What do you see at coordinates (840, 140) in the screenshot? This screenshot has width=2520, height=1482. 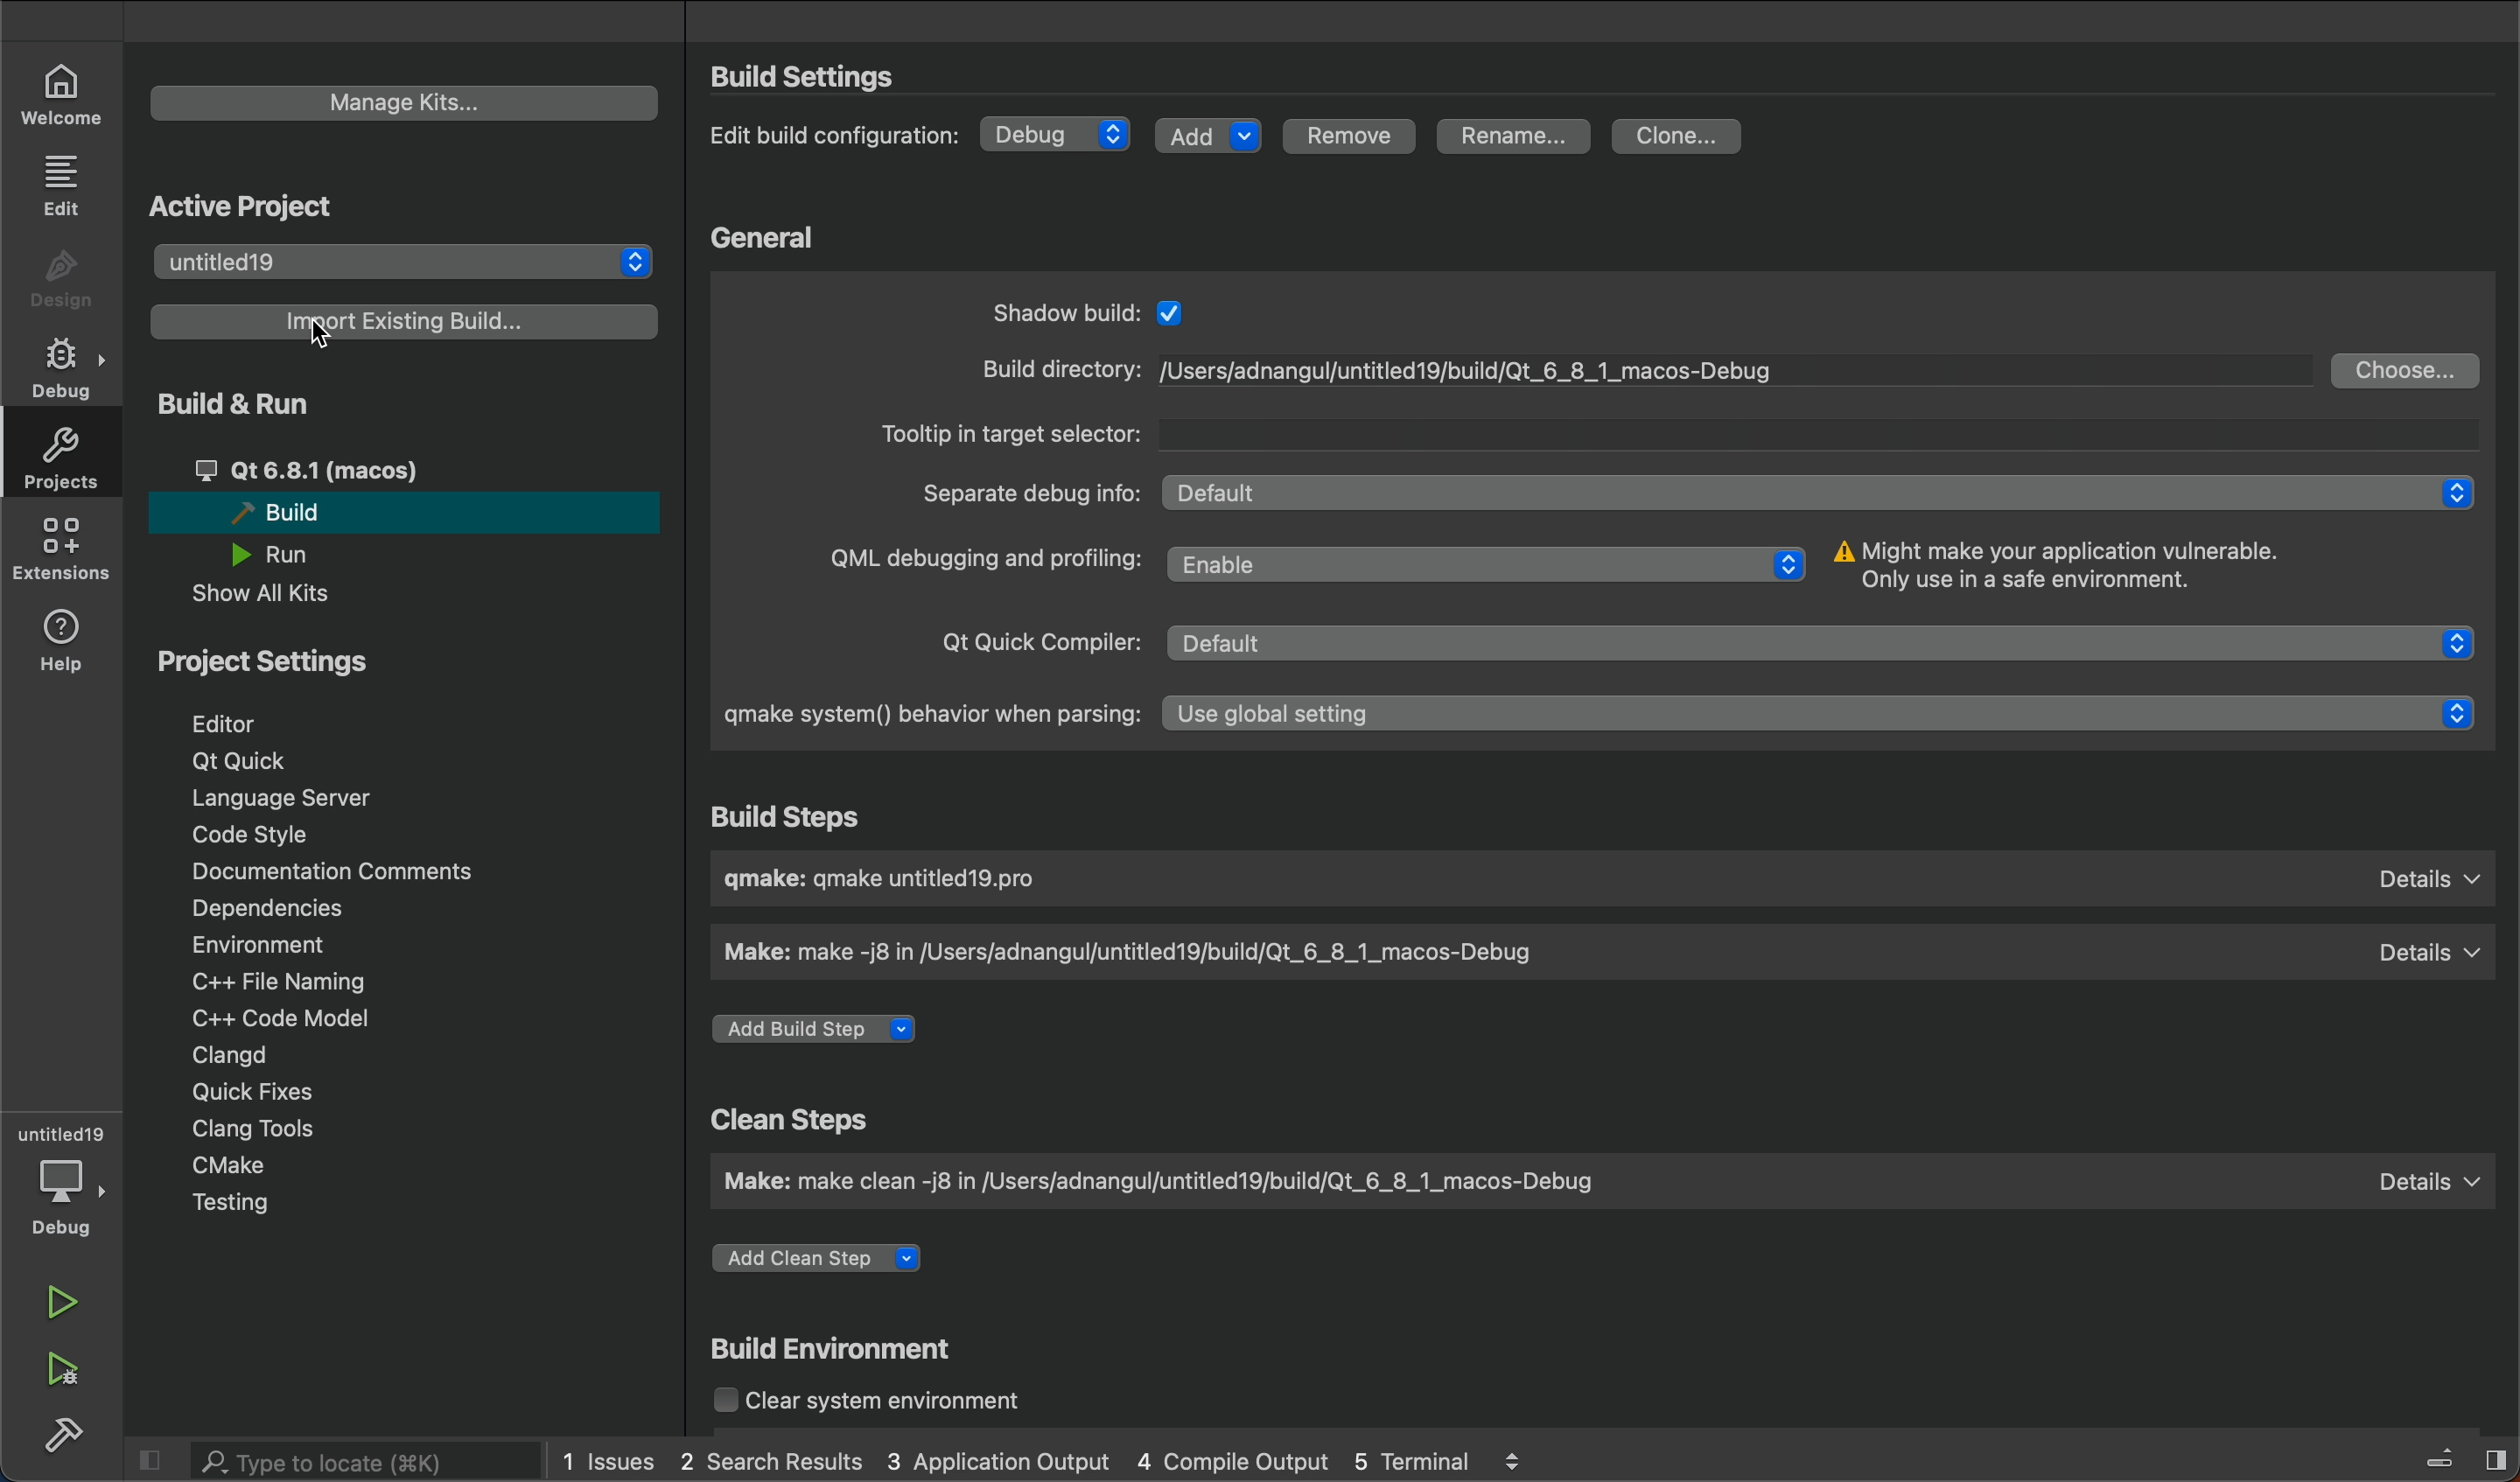 I see `edit build configuration ` at bounding box center [840, 140].